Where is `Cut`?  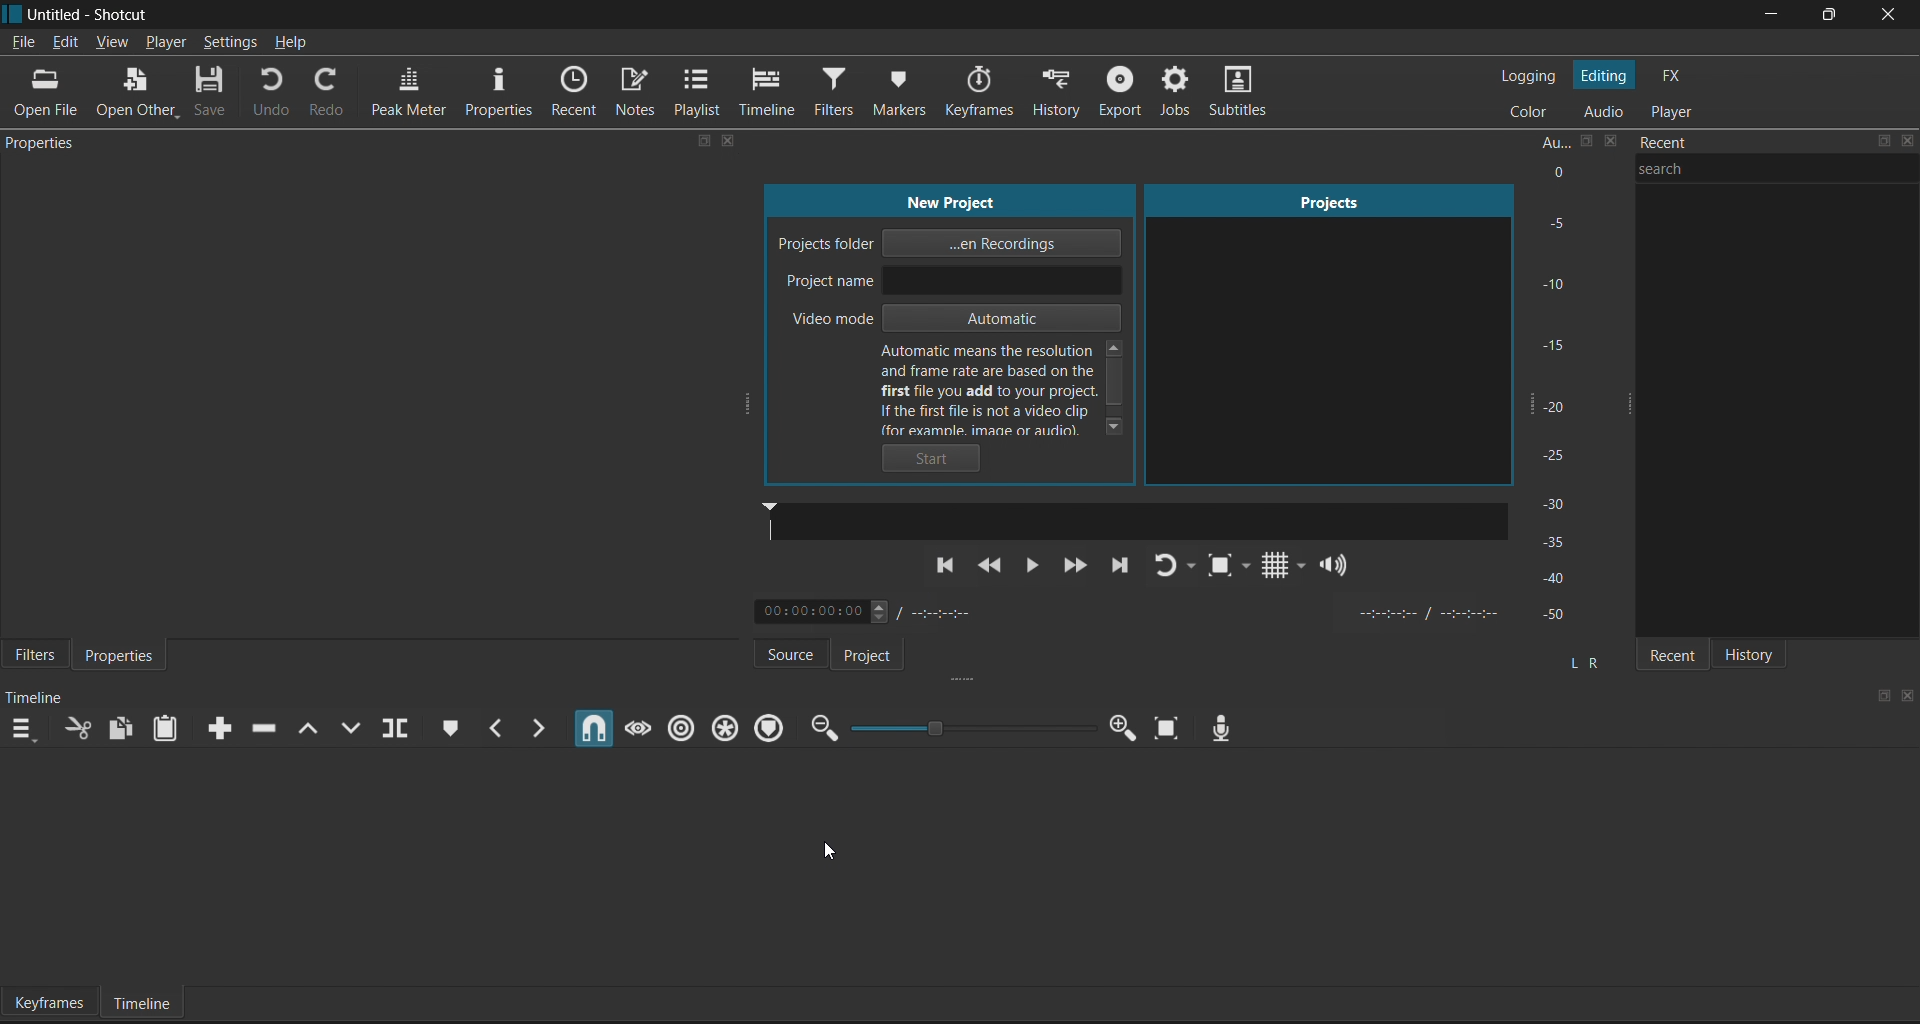
Cut is located at coordinates (70, 733).